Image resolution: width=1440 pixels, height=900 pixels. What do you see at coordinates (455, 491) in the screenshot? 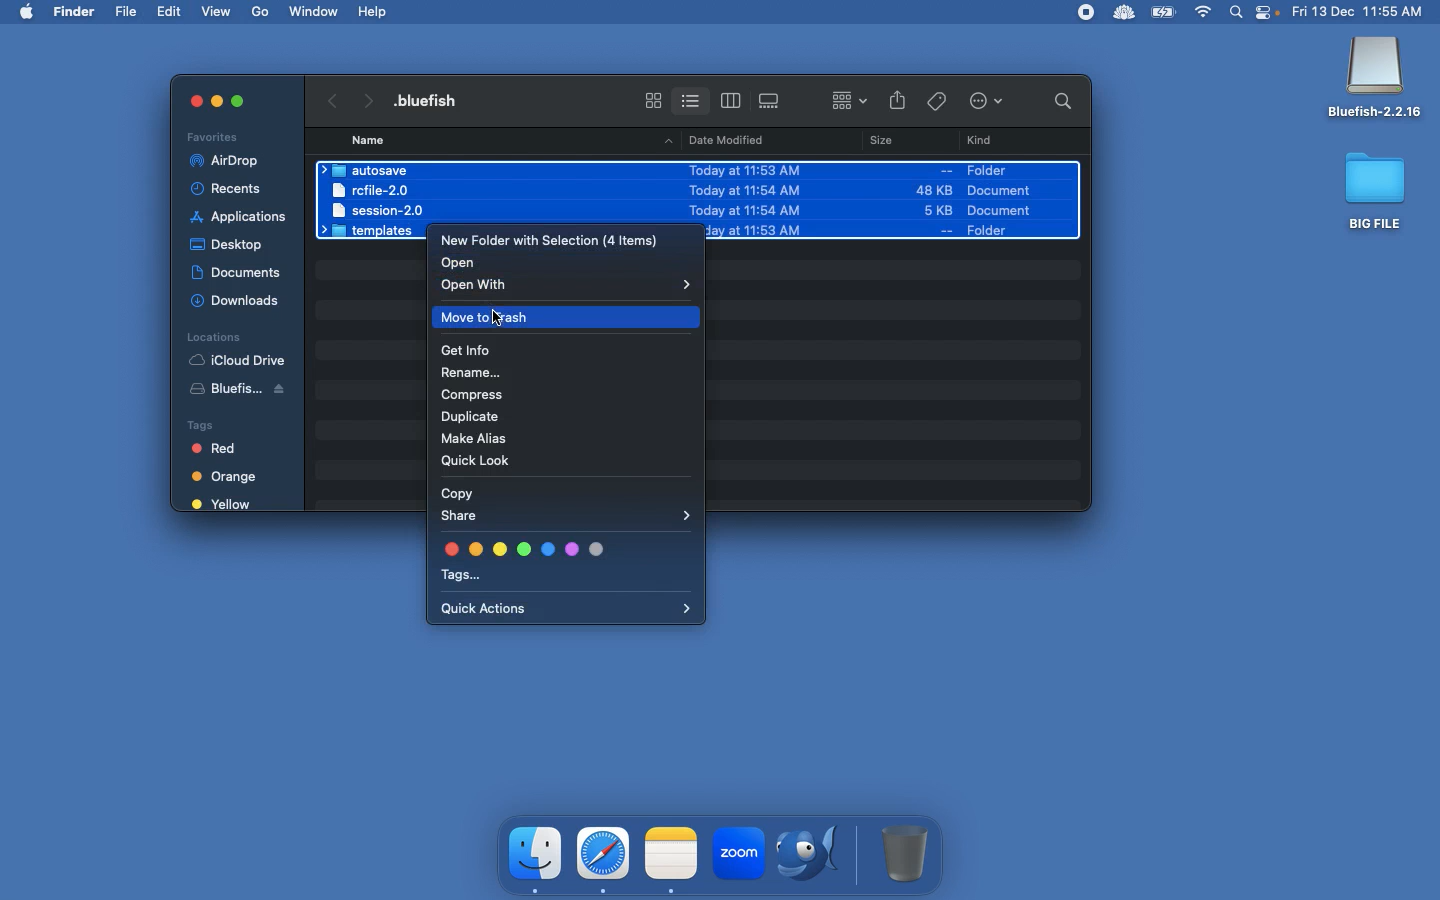
I see `Copy` at bounding box center [455, 491].